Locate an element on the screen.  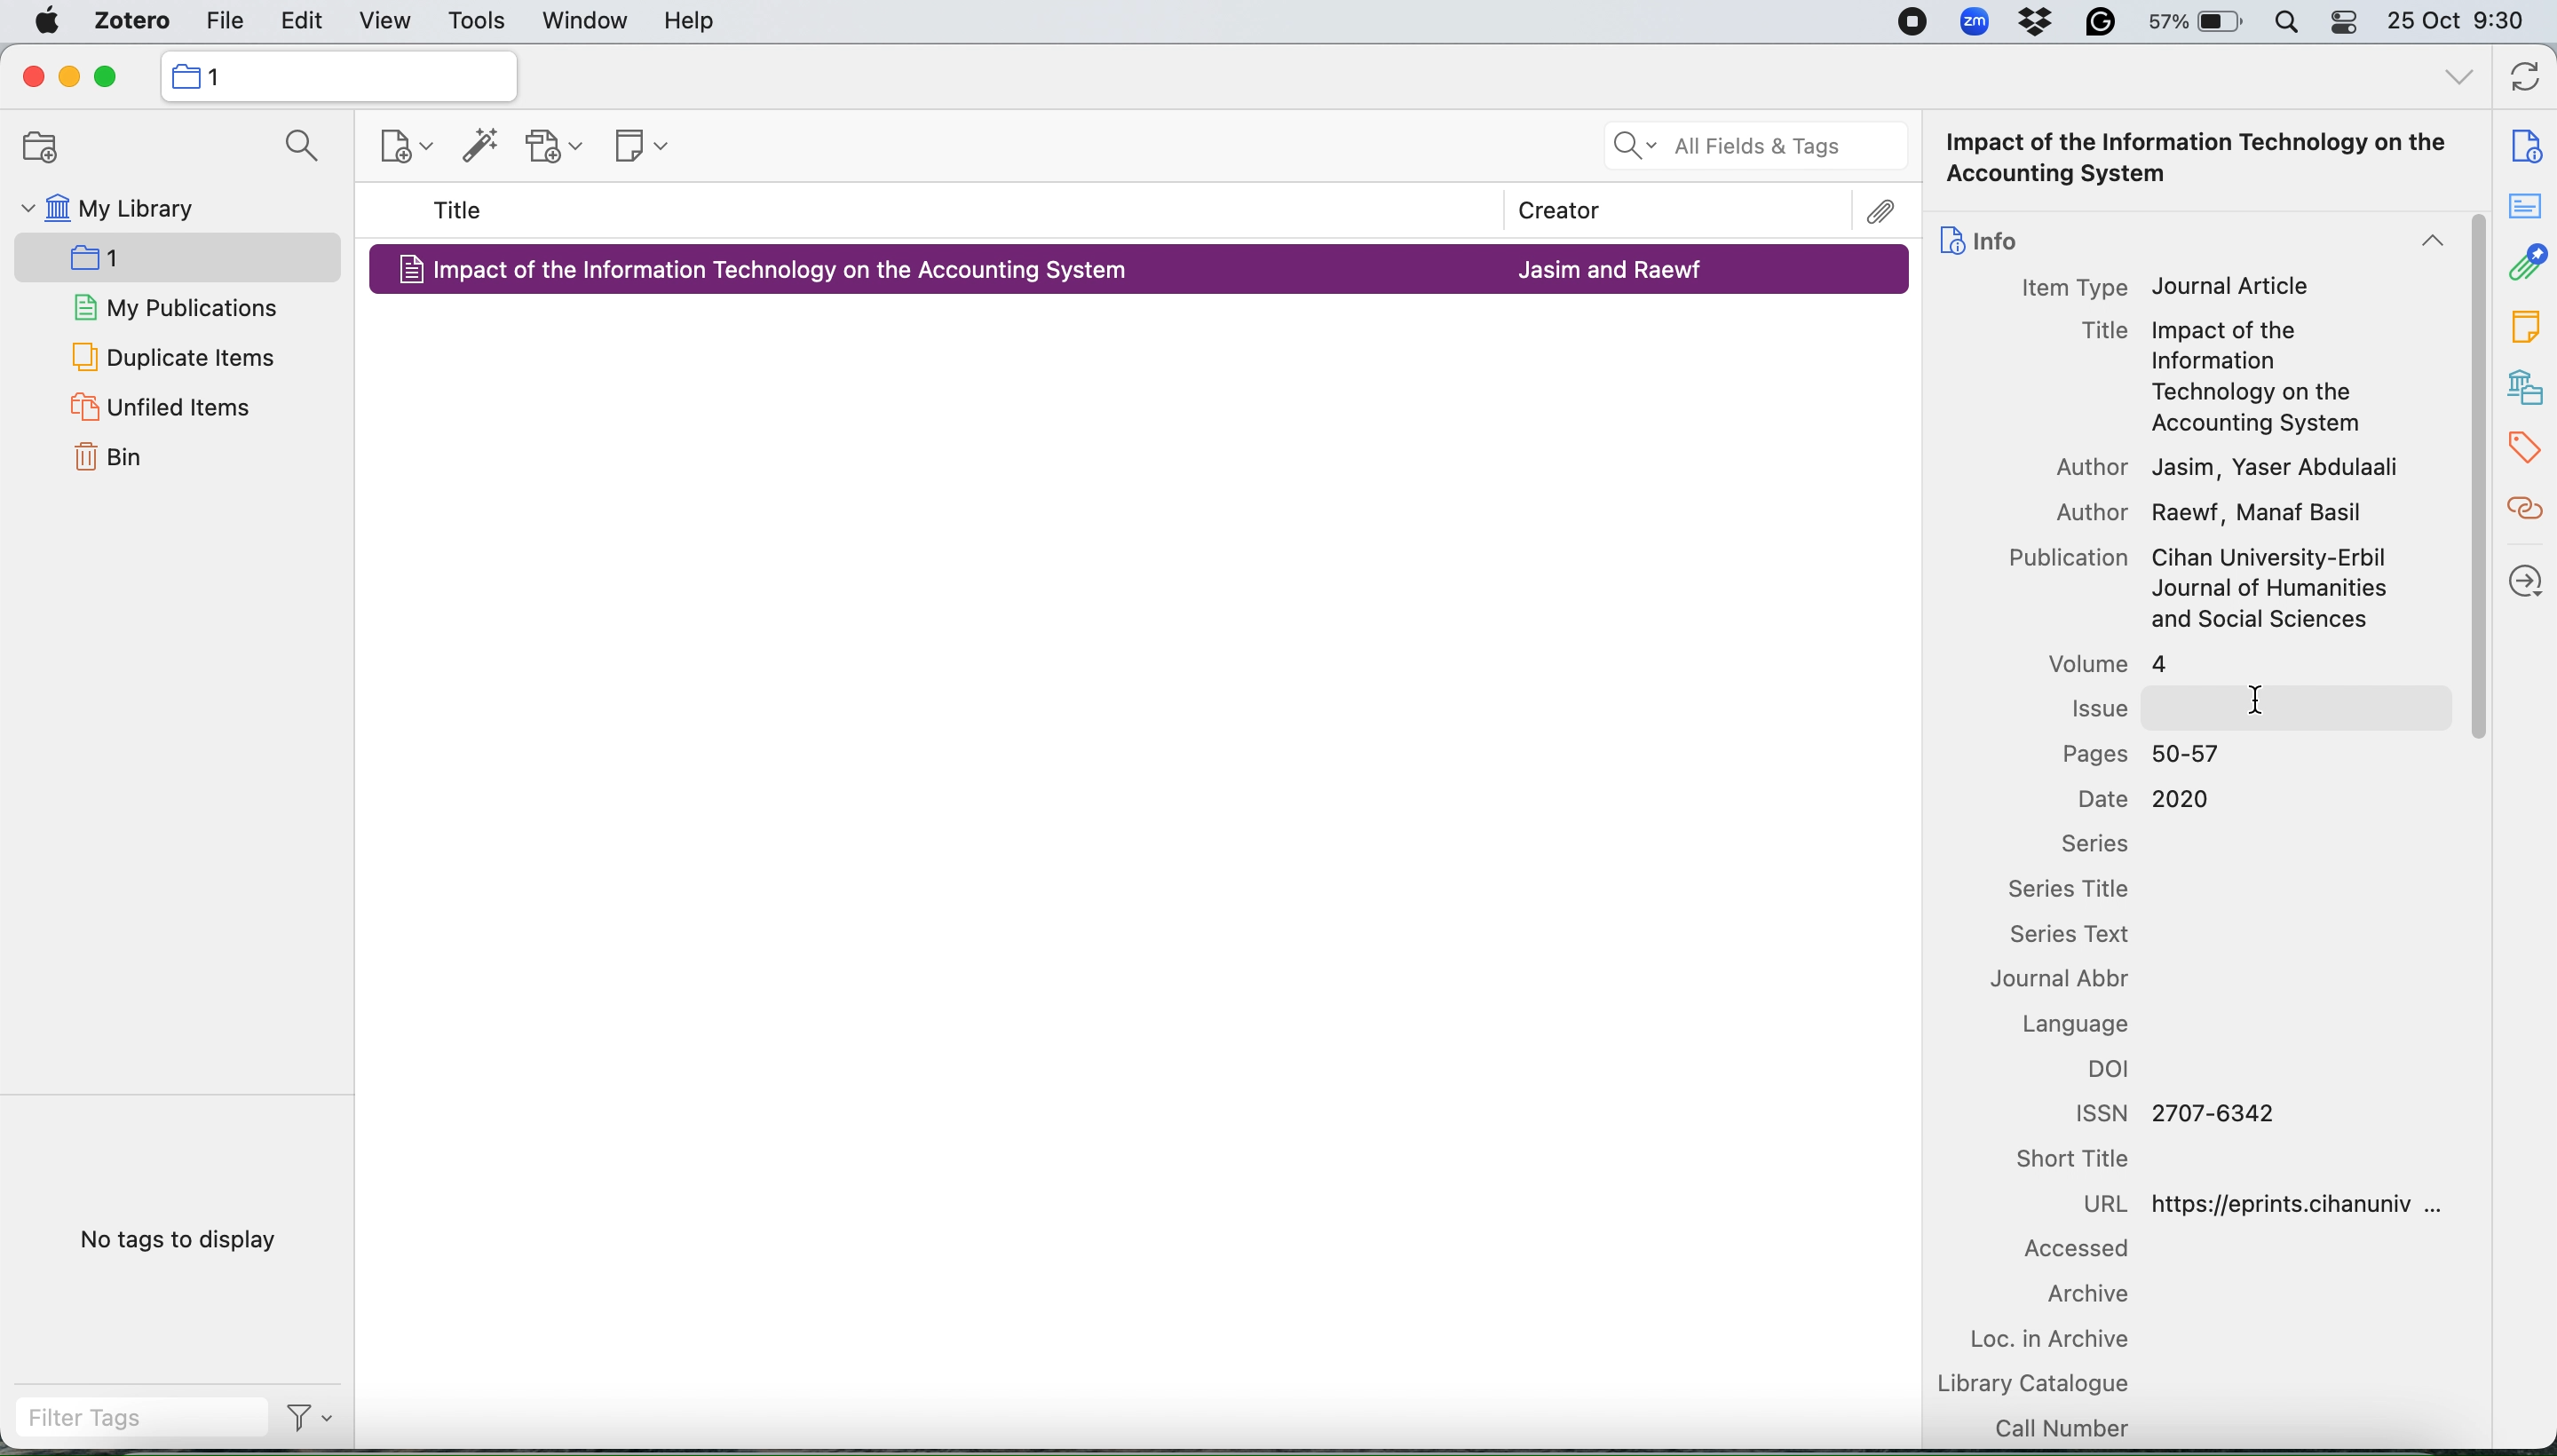
control center is located at coordinates (2342, 22).